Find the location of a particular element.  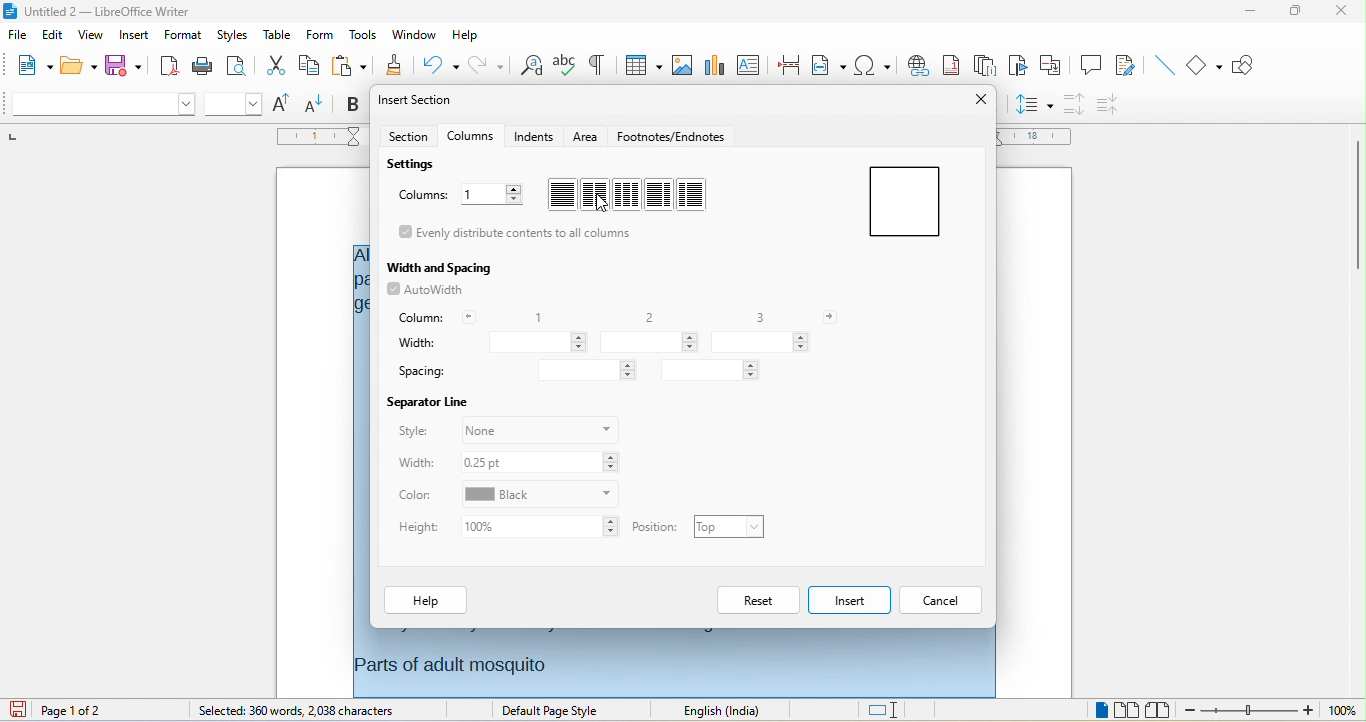

footnote is located at coordinates (954, 67).